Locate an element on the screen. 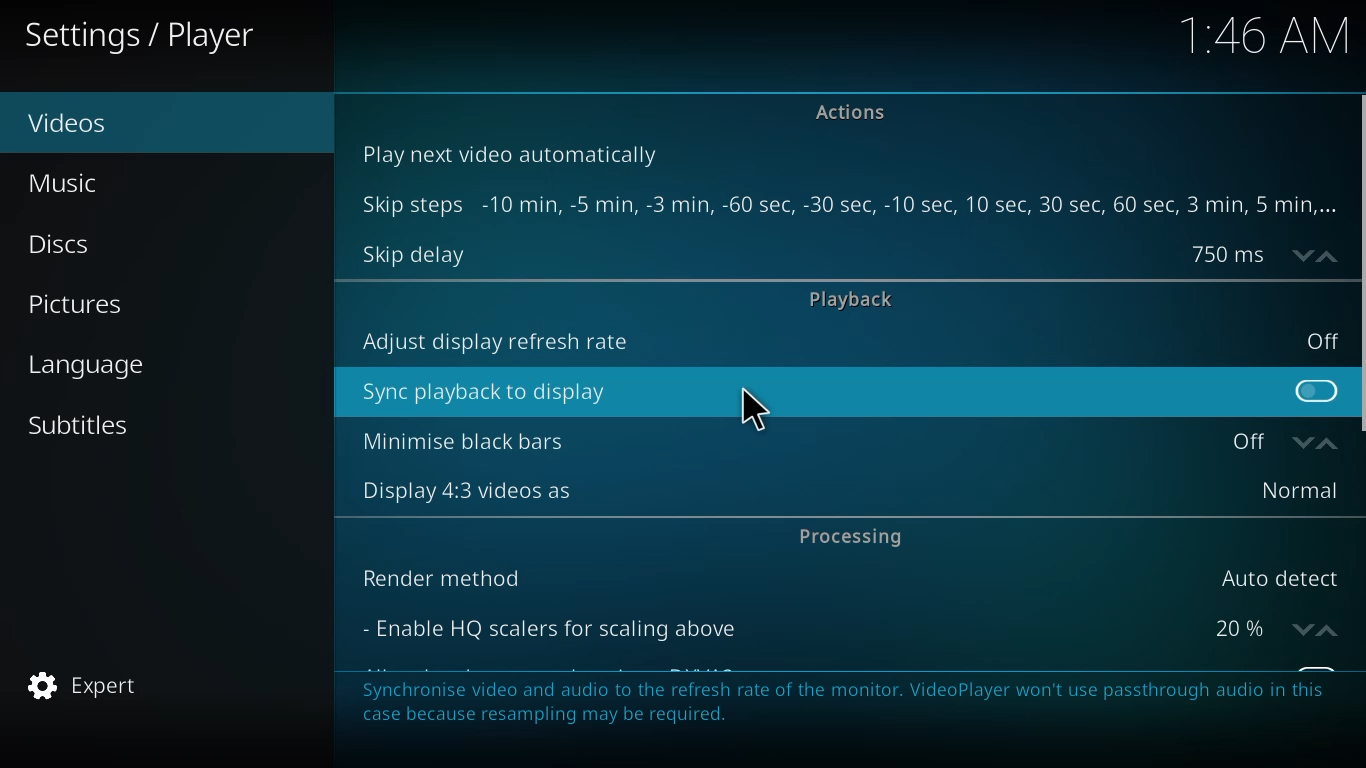  processing is located at coordinates (850, 538).